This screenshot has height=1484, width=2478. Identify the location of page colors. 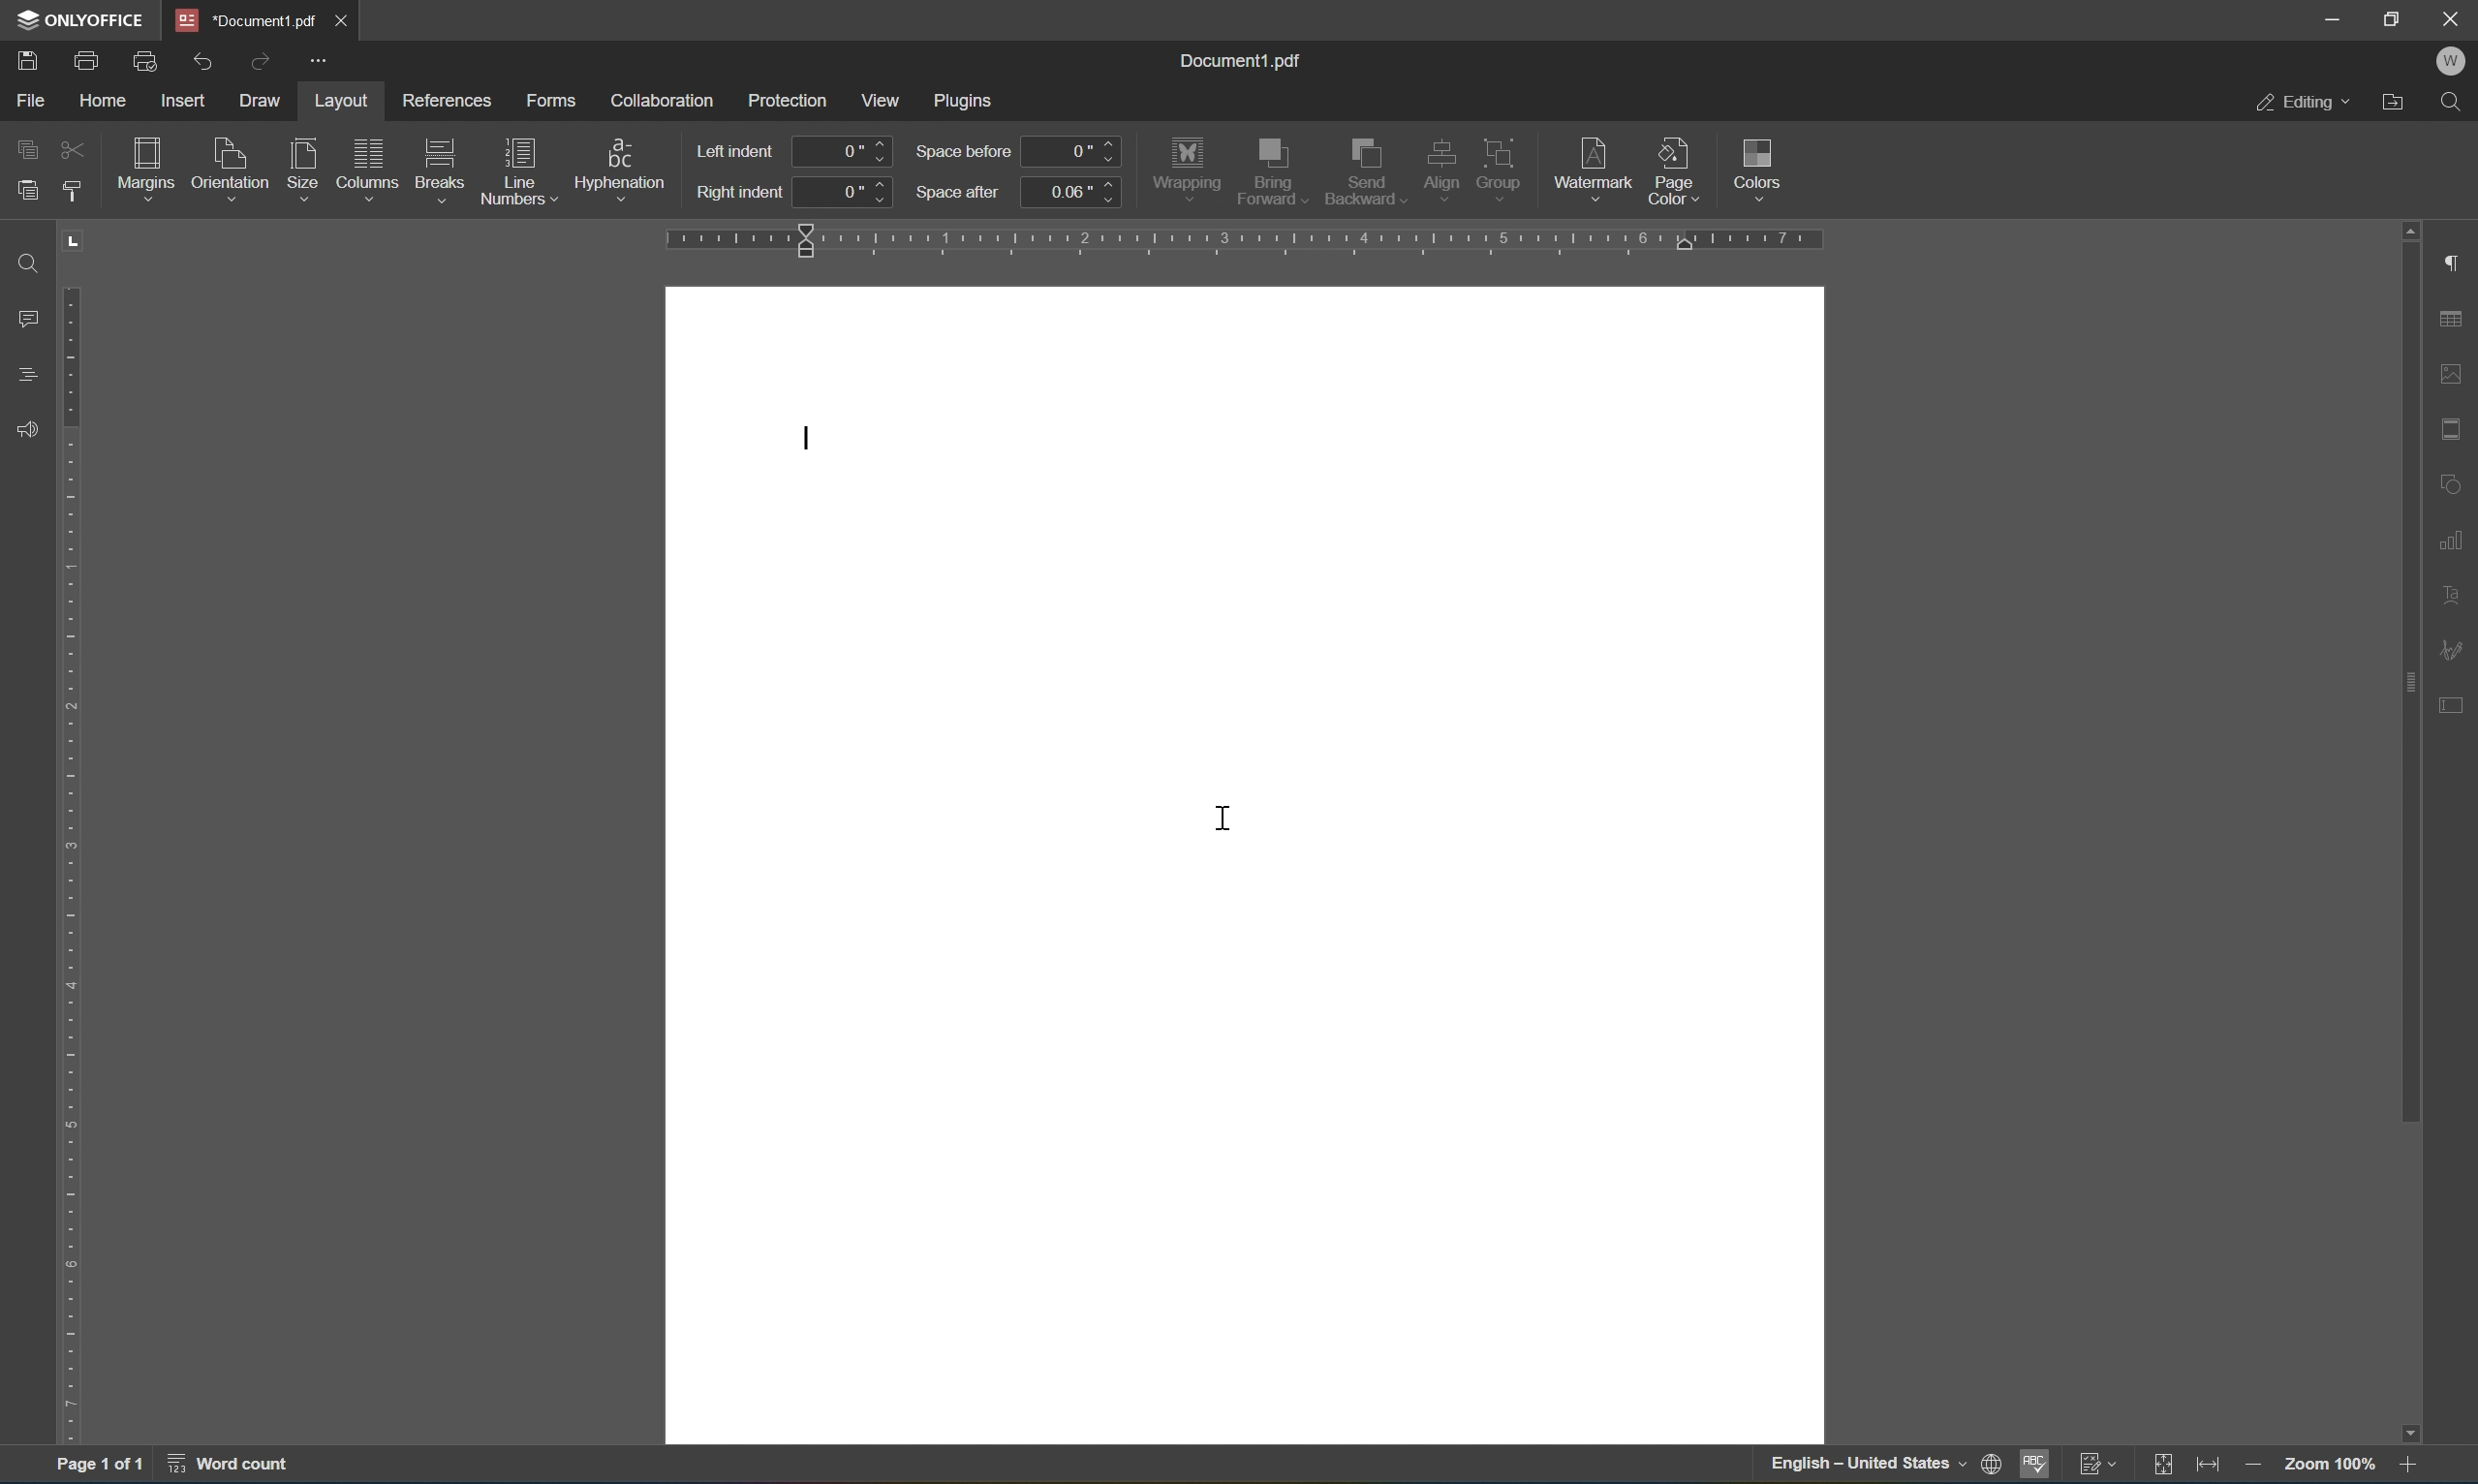
(1673, 170).